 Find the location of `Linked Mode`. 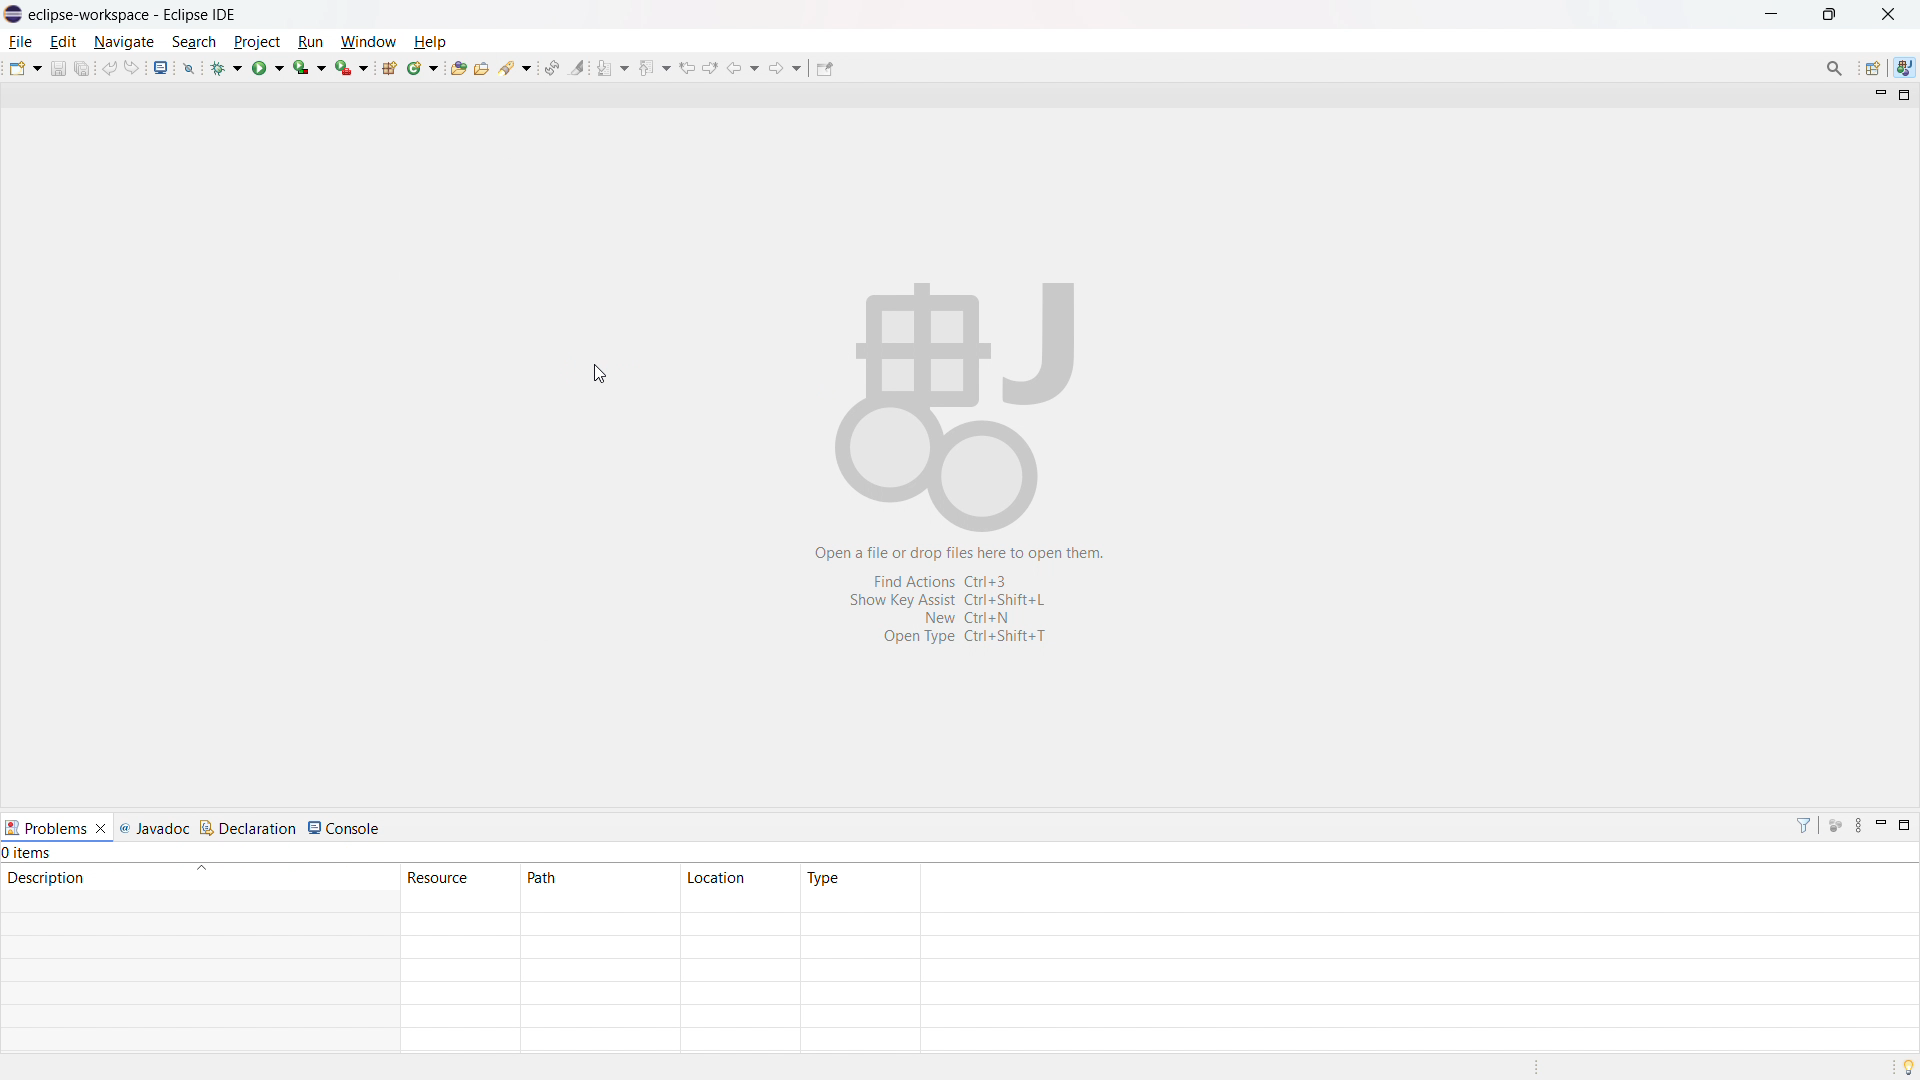

Linked Mode is located at coordinates (1857, 826).